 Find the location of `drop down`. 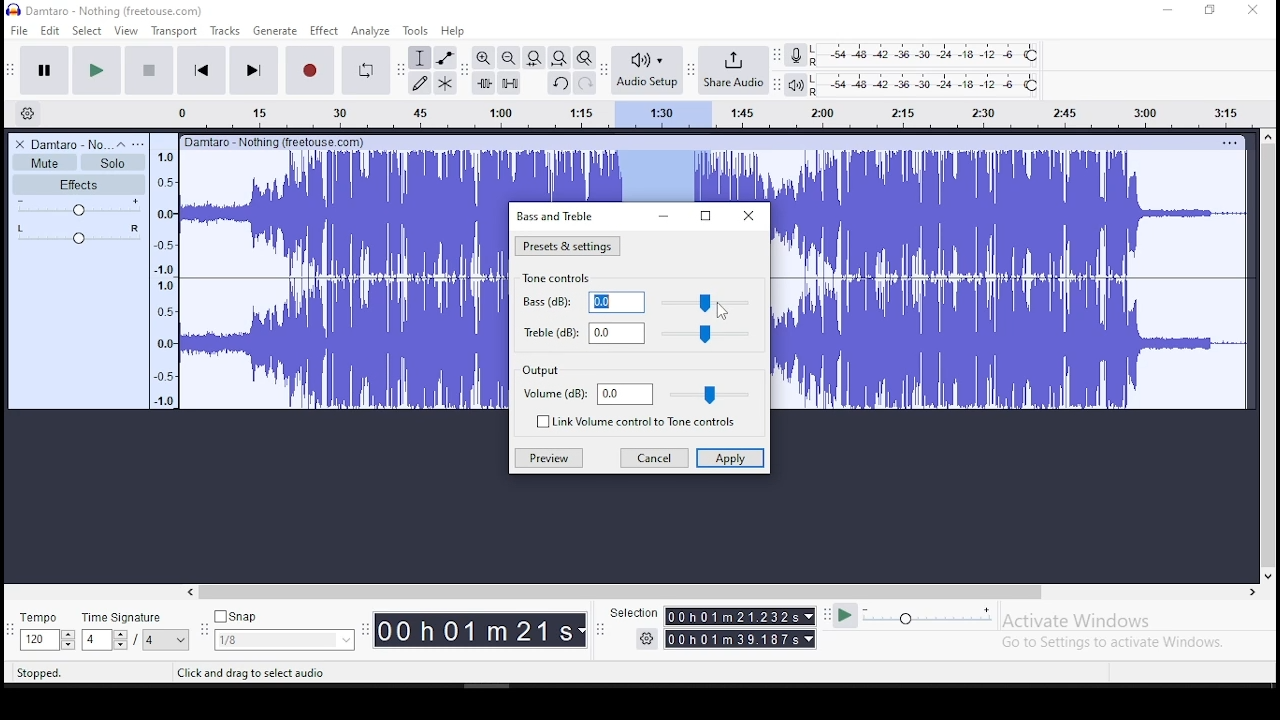

drop down is located at coordinates (811, 639).